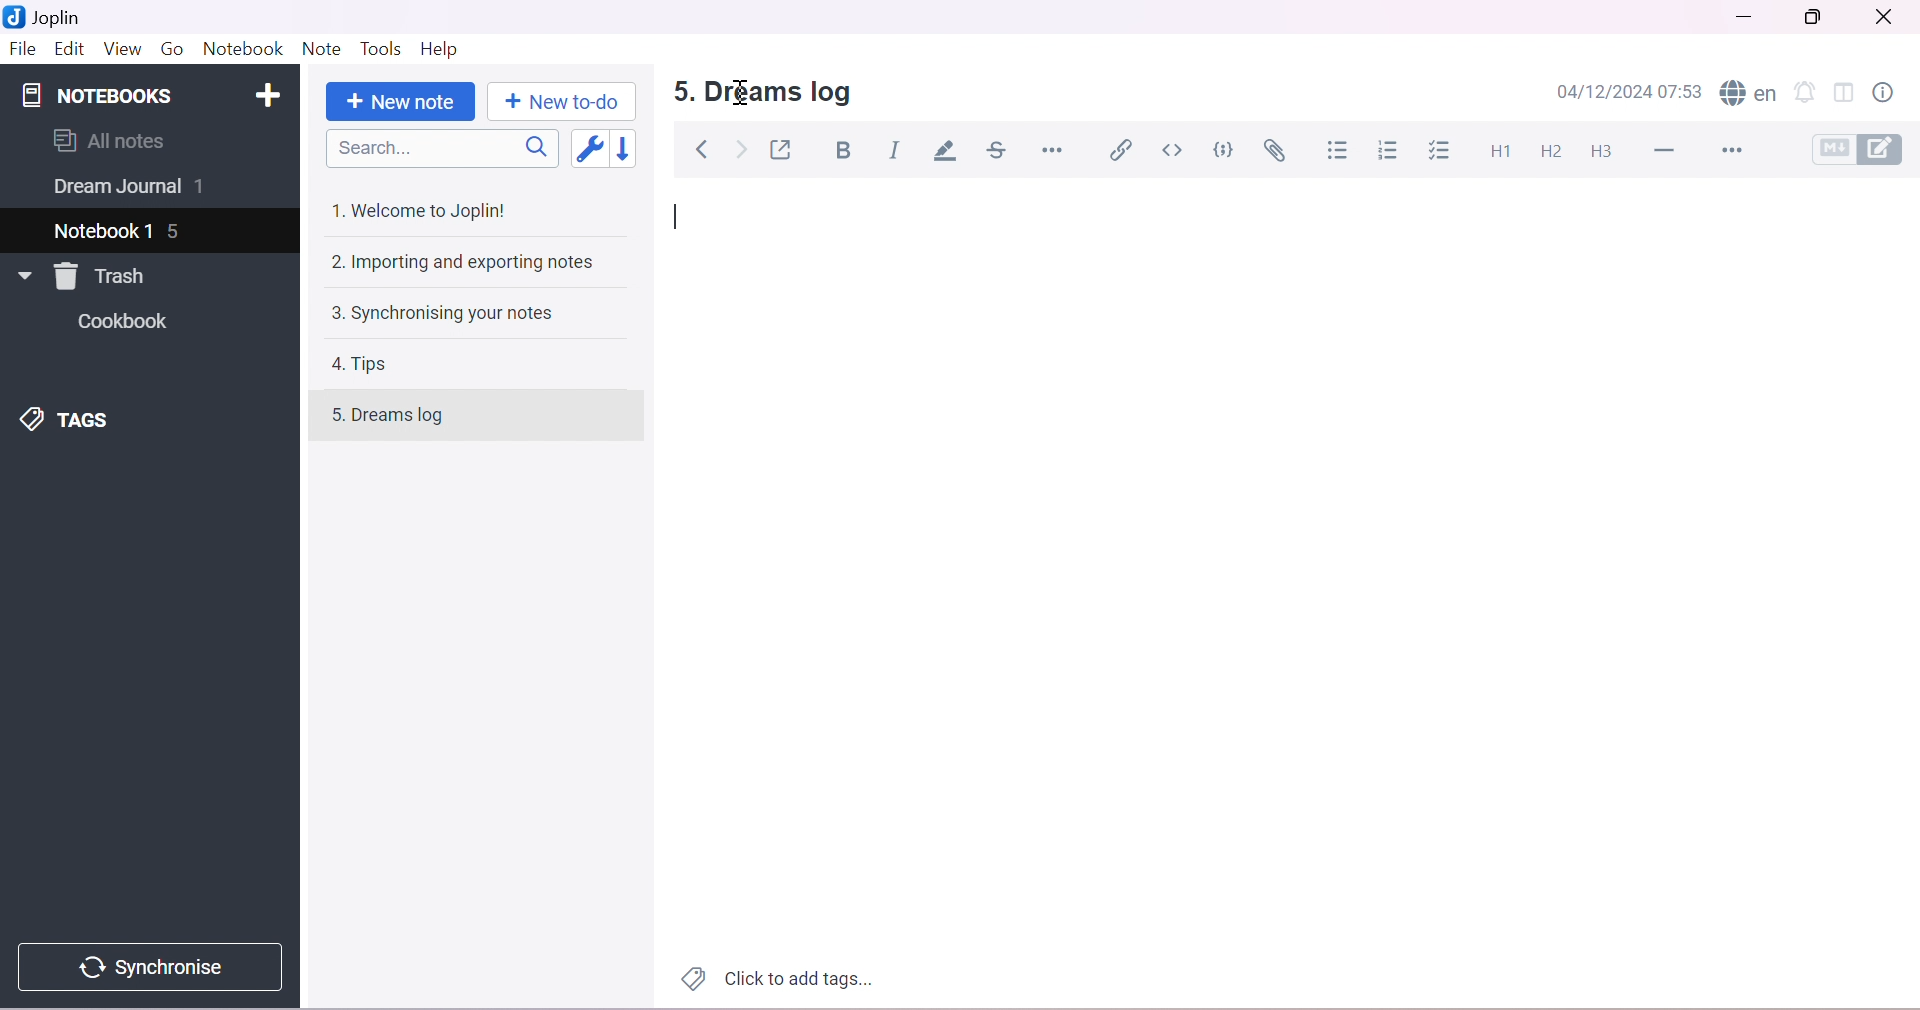 This screenshot has width=1920, height=1010. I want to click on Note properties, so click(1892, 91).